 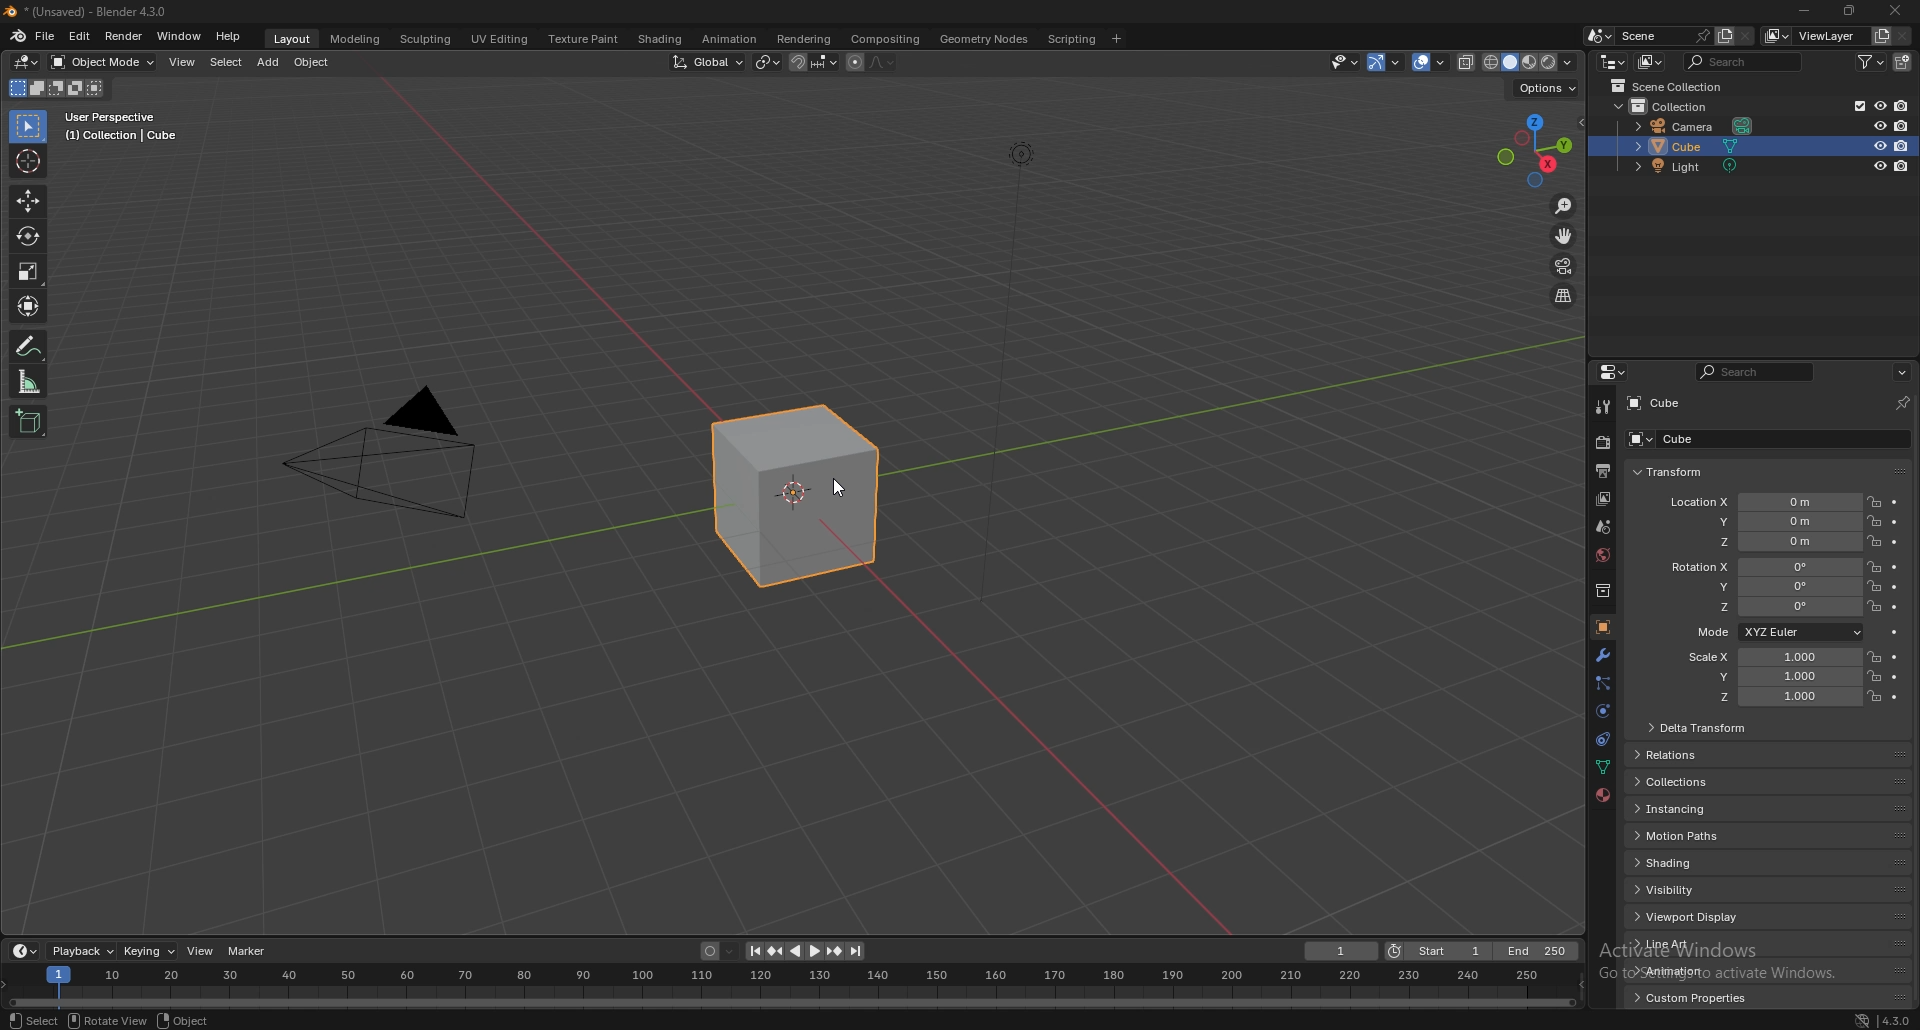 What do you see at coordinates (268, 62) in the screenshot?
I see `add` at bounding box center [268, 62].